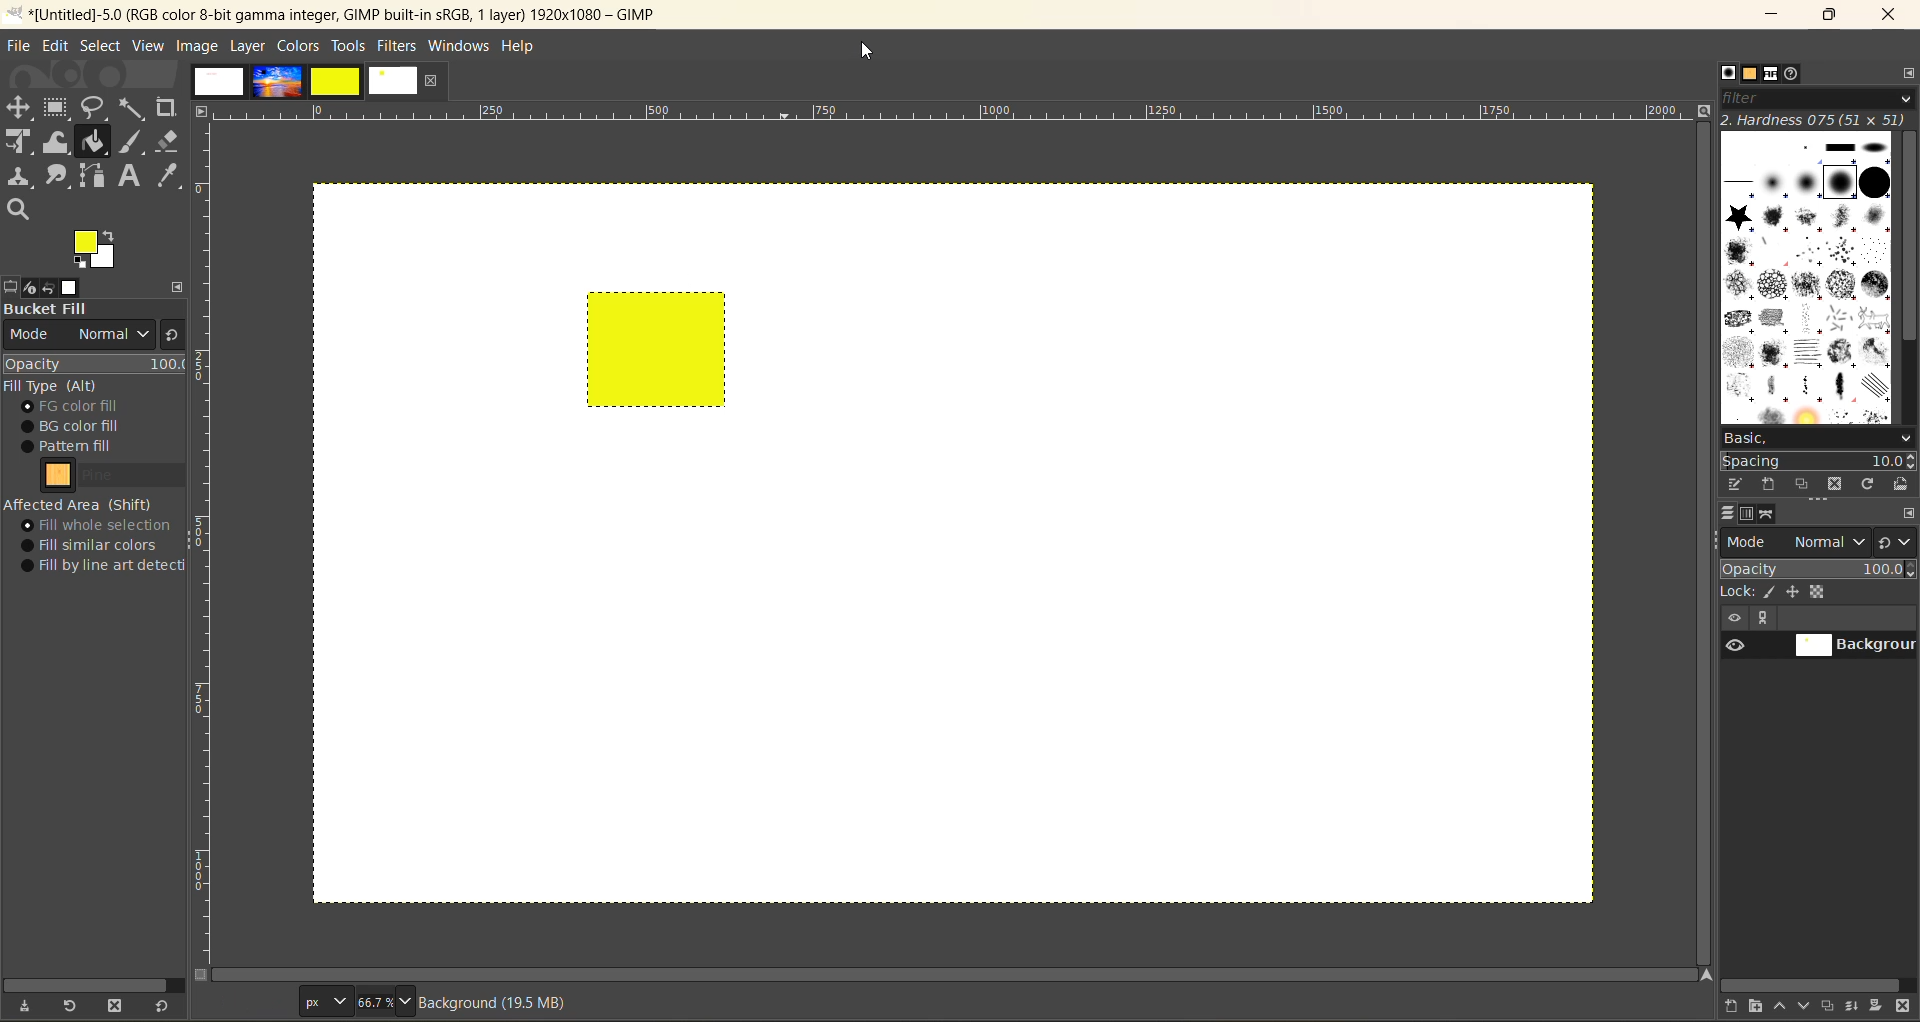 The width and height of the screenshot is (1920, 1022). Describe the element at coordinates (249, 46) in the screenshot. I see `layer` at that location.